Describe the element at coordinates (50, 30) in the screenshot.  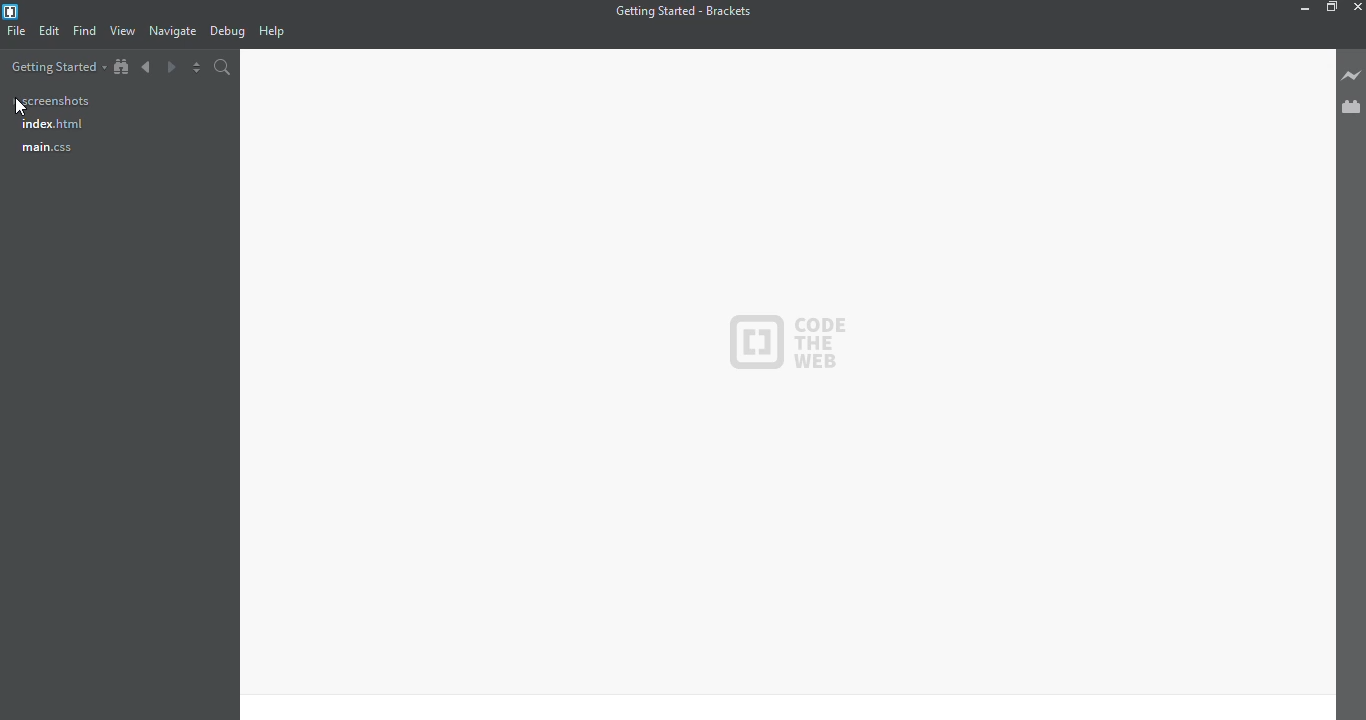
I see `edit` at that location.